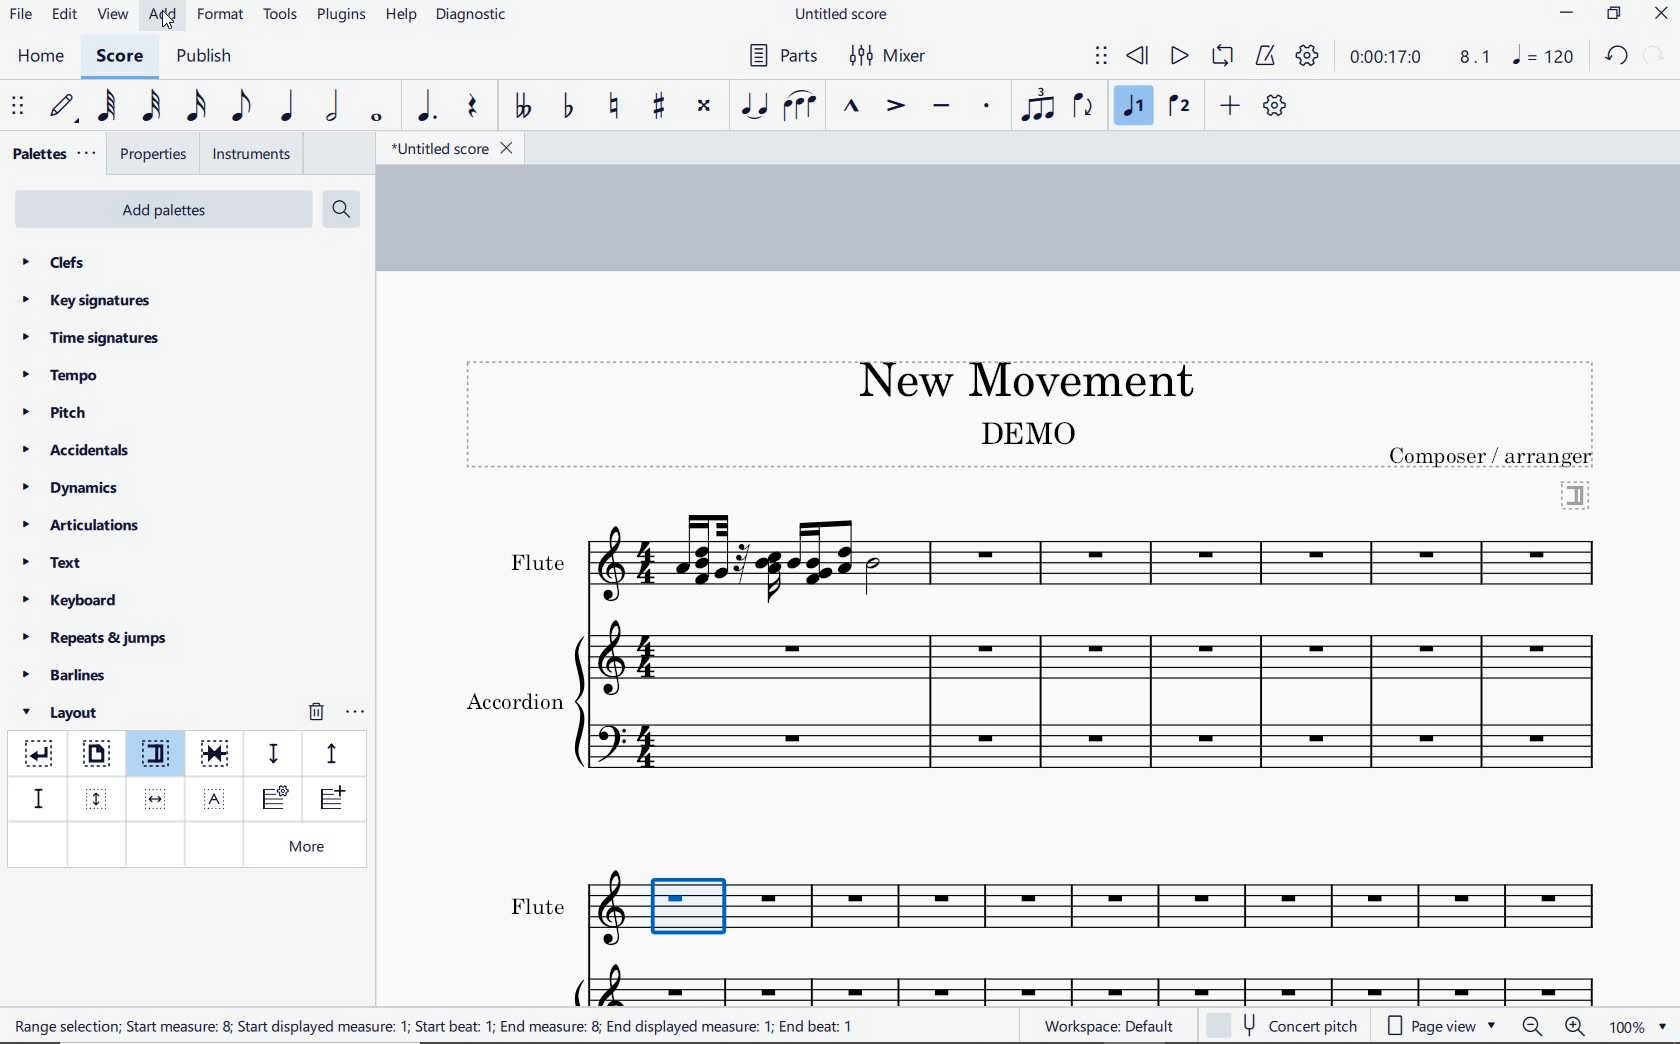 The height and width of the screenshot is (1044, 1680). I want to click on tempo, so click(66, 374).